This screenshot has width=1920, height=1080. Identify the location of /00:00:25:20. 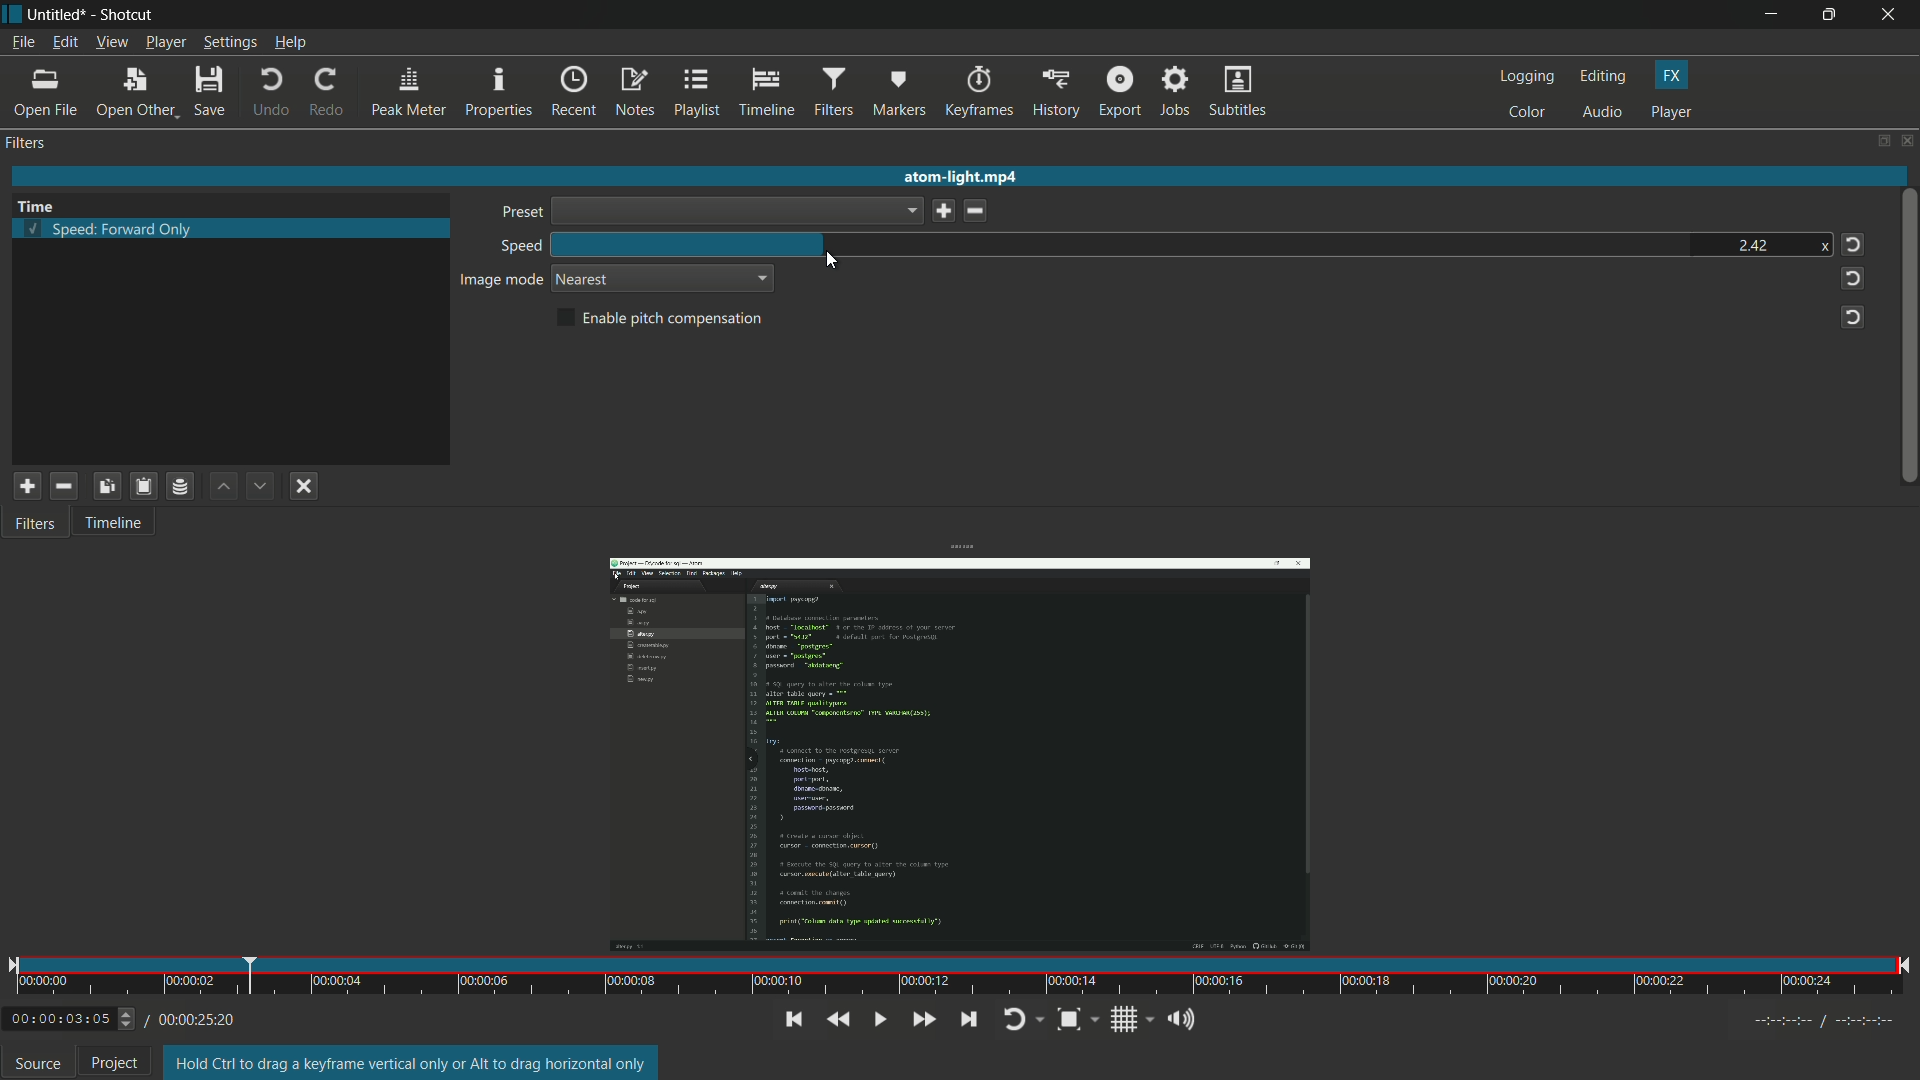
(197, 1019).